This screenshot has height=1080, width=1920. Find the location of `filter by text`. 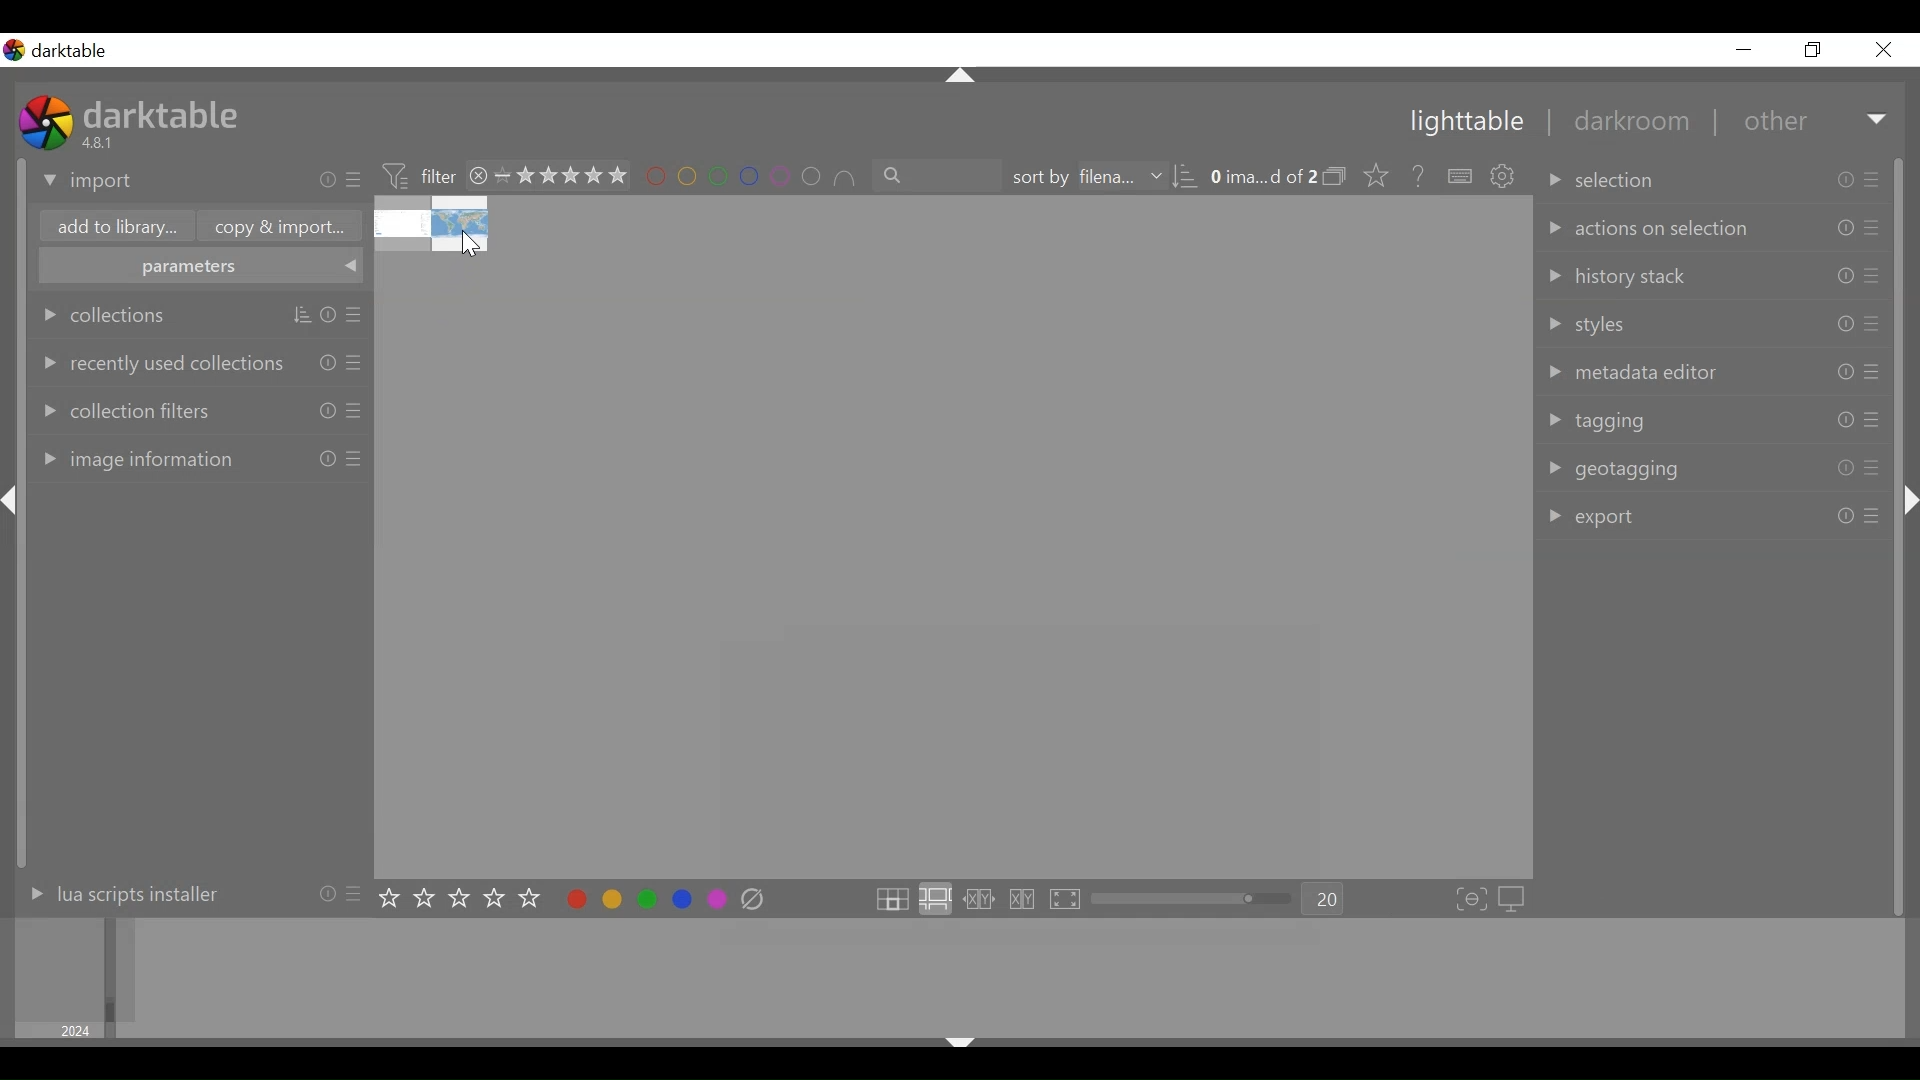

filter by text is located at coordinates (938, 177).